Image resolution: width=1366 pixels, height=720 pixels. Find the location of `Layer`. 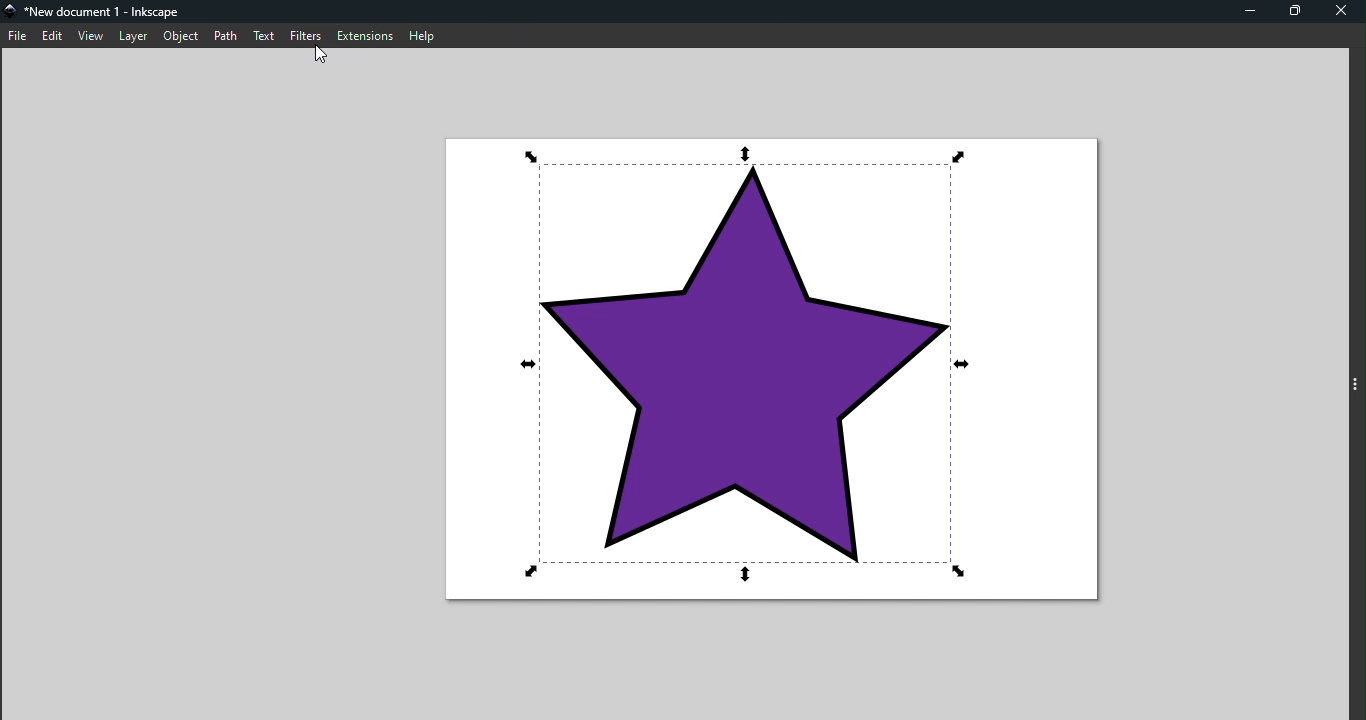

Layer is located at coordinates (131, 35).